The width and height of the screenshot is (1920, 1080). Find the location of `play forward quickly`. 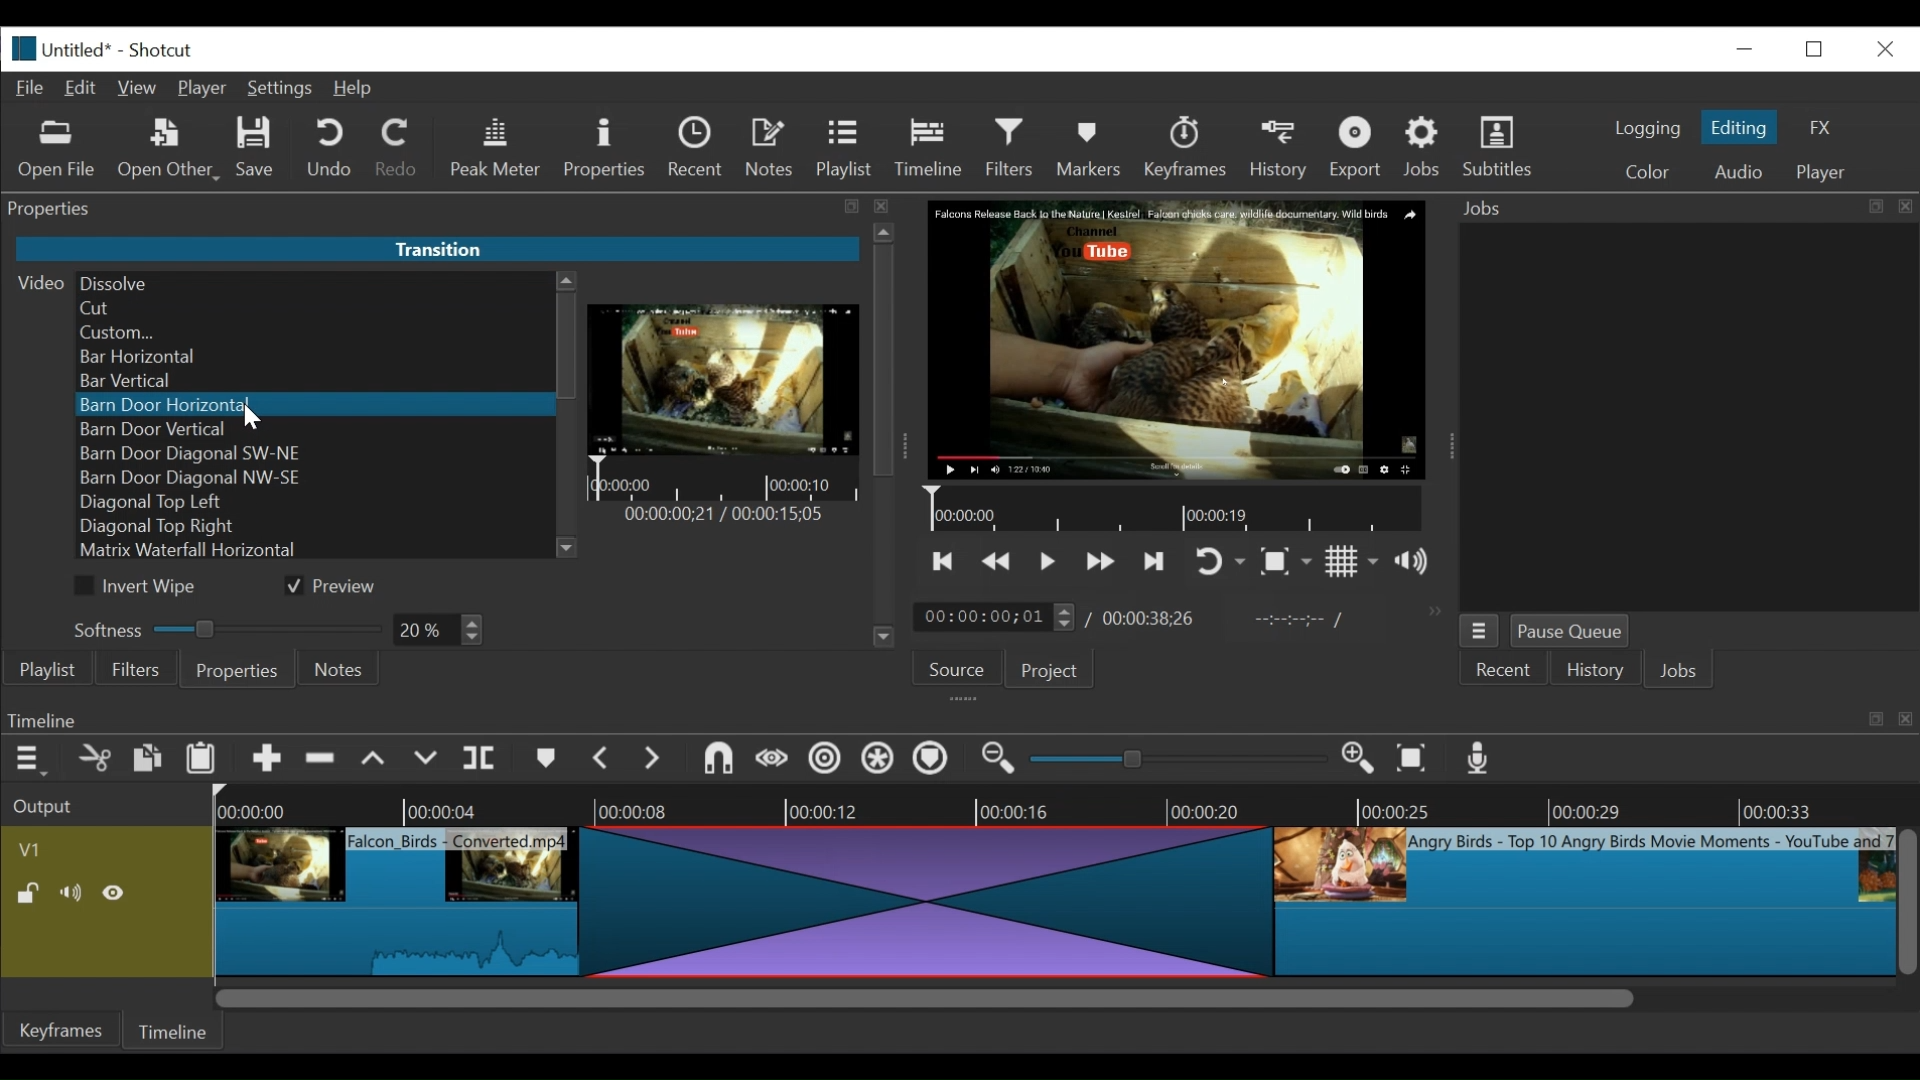

play forward quickly is located at coordinates (1103, 564).